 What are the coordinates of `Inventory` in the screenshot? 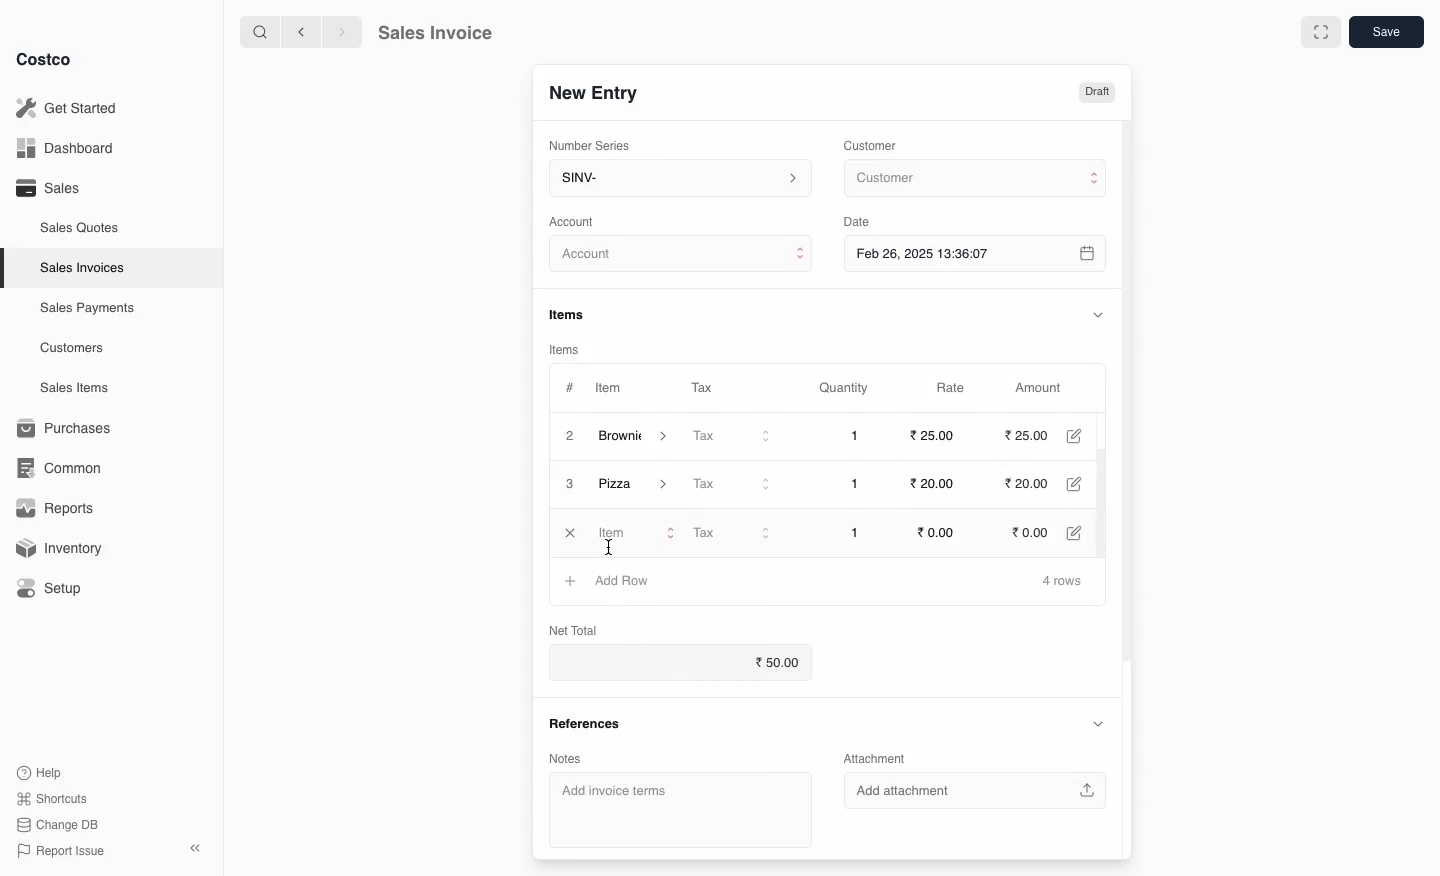 It's located at (63, 546).